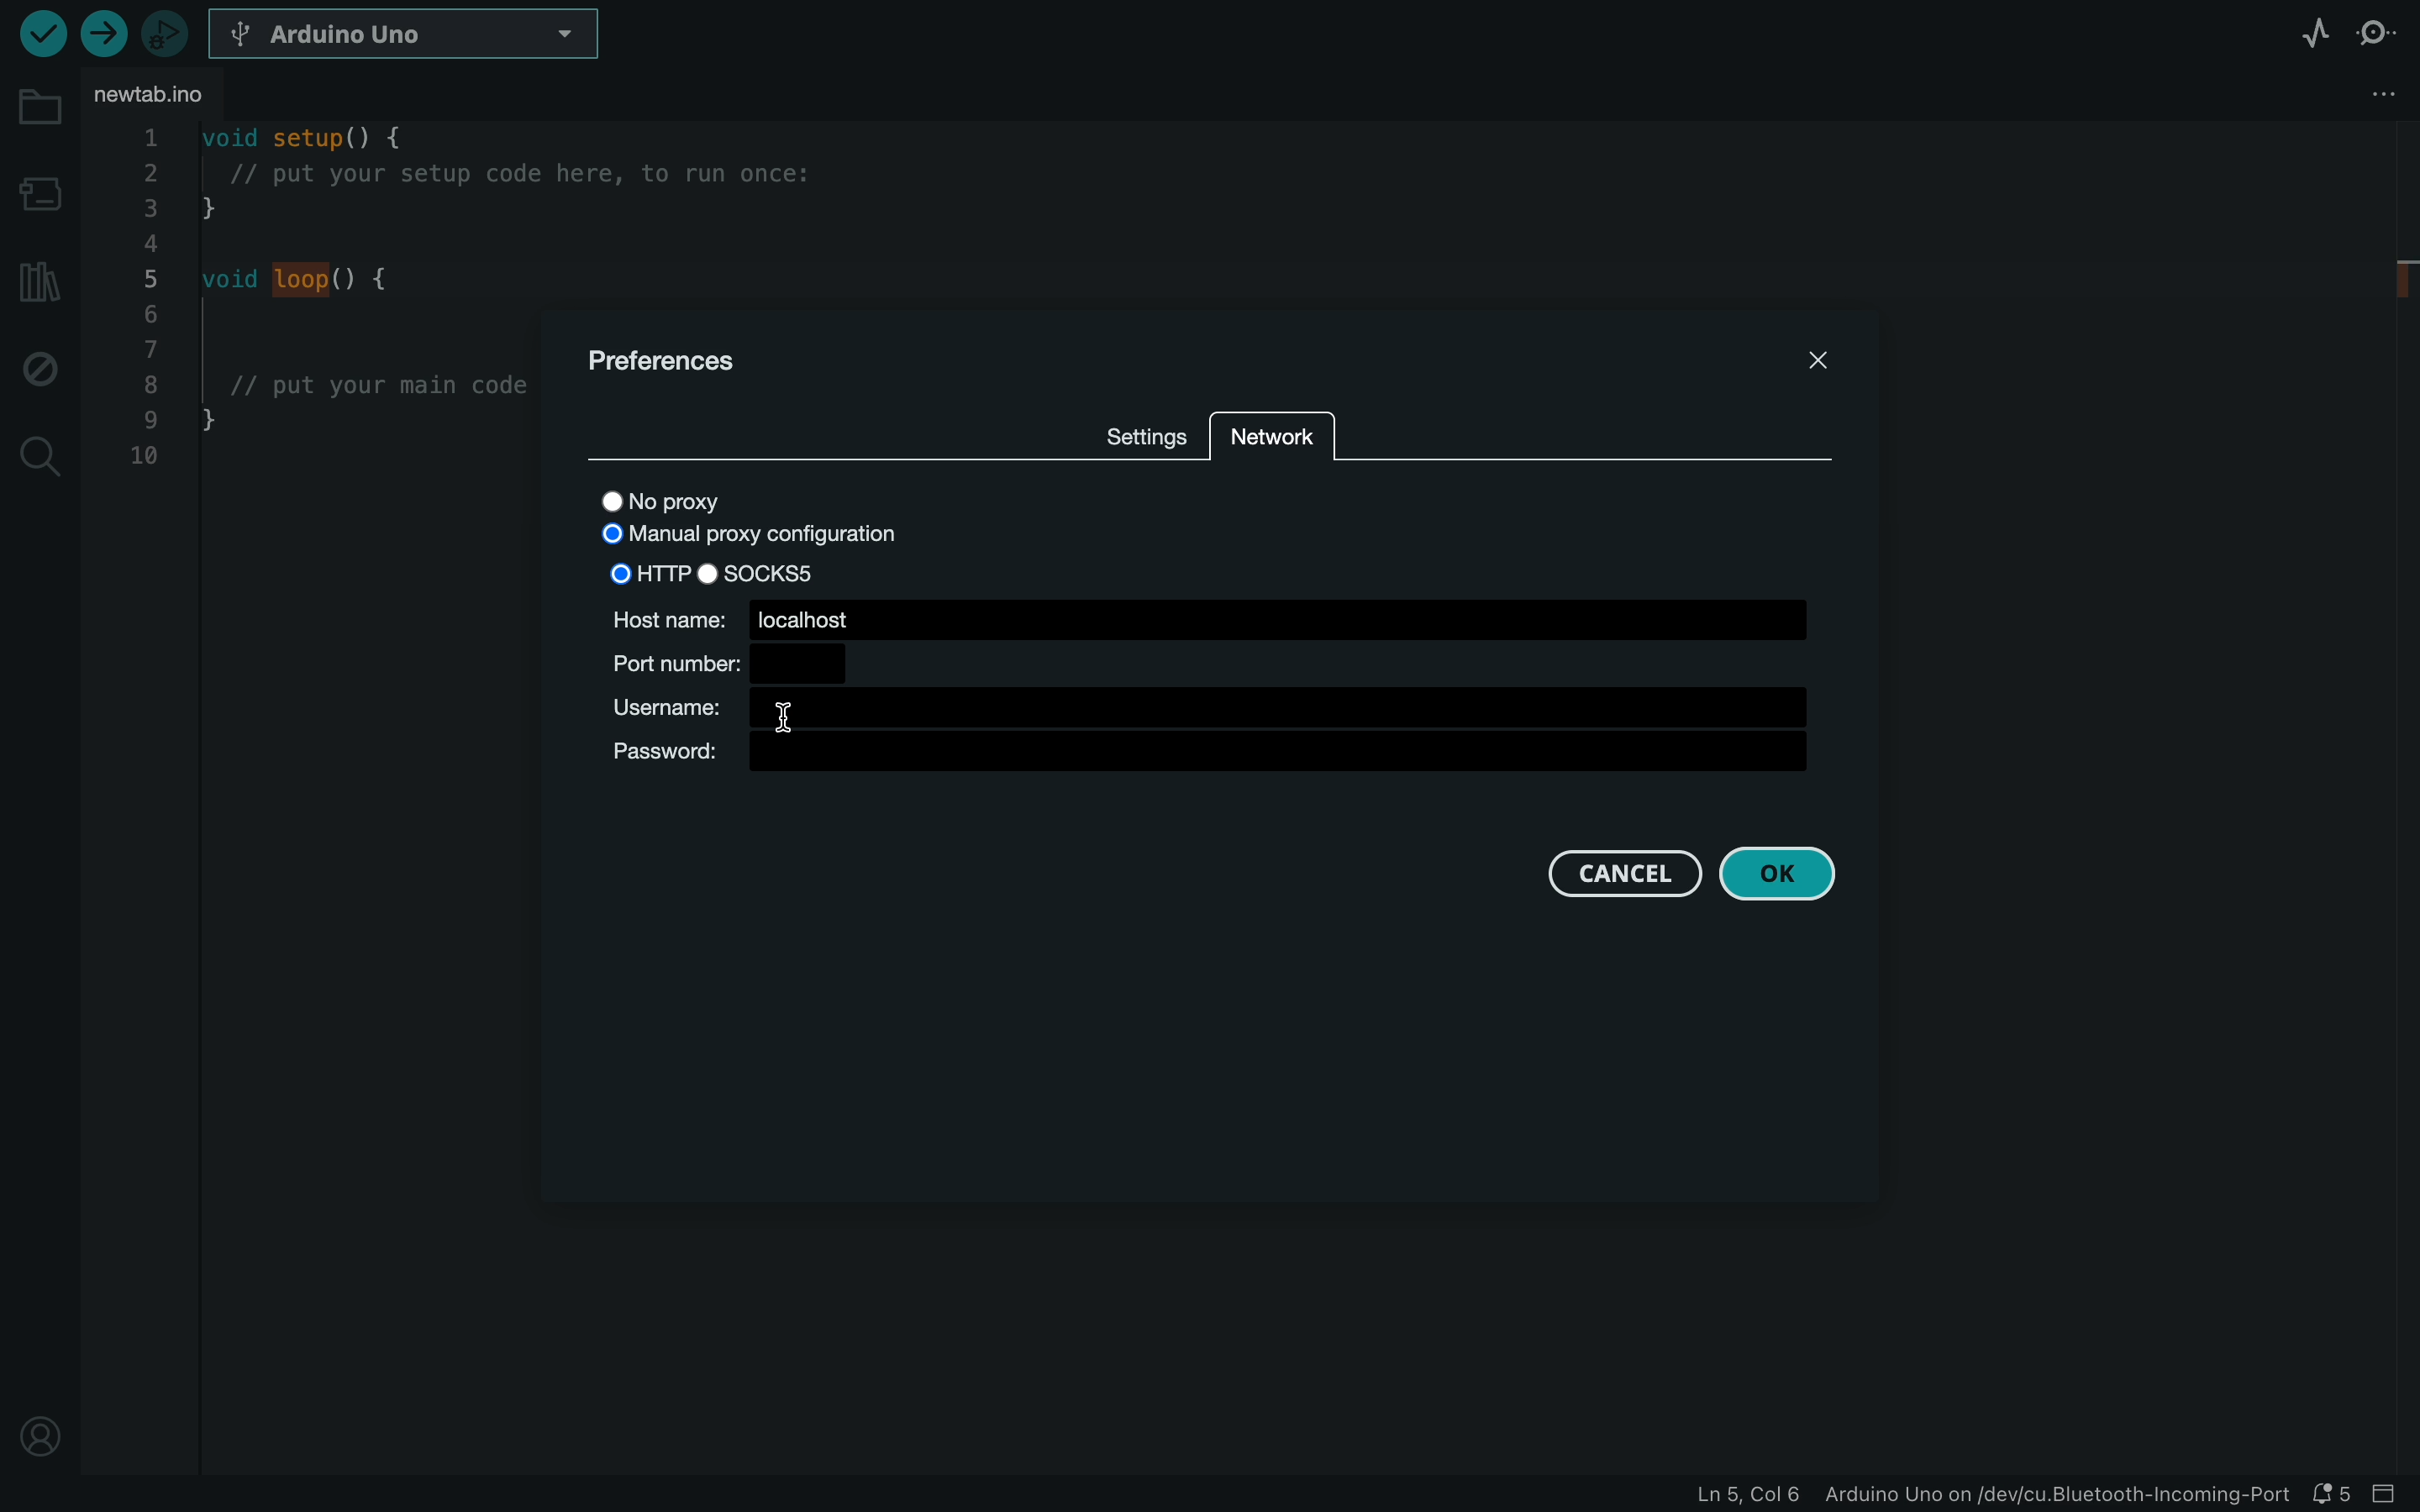  Describe the element at coordinates (684, 504) in the screenshot. I see `no proxy` at that location.